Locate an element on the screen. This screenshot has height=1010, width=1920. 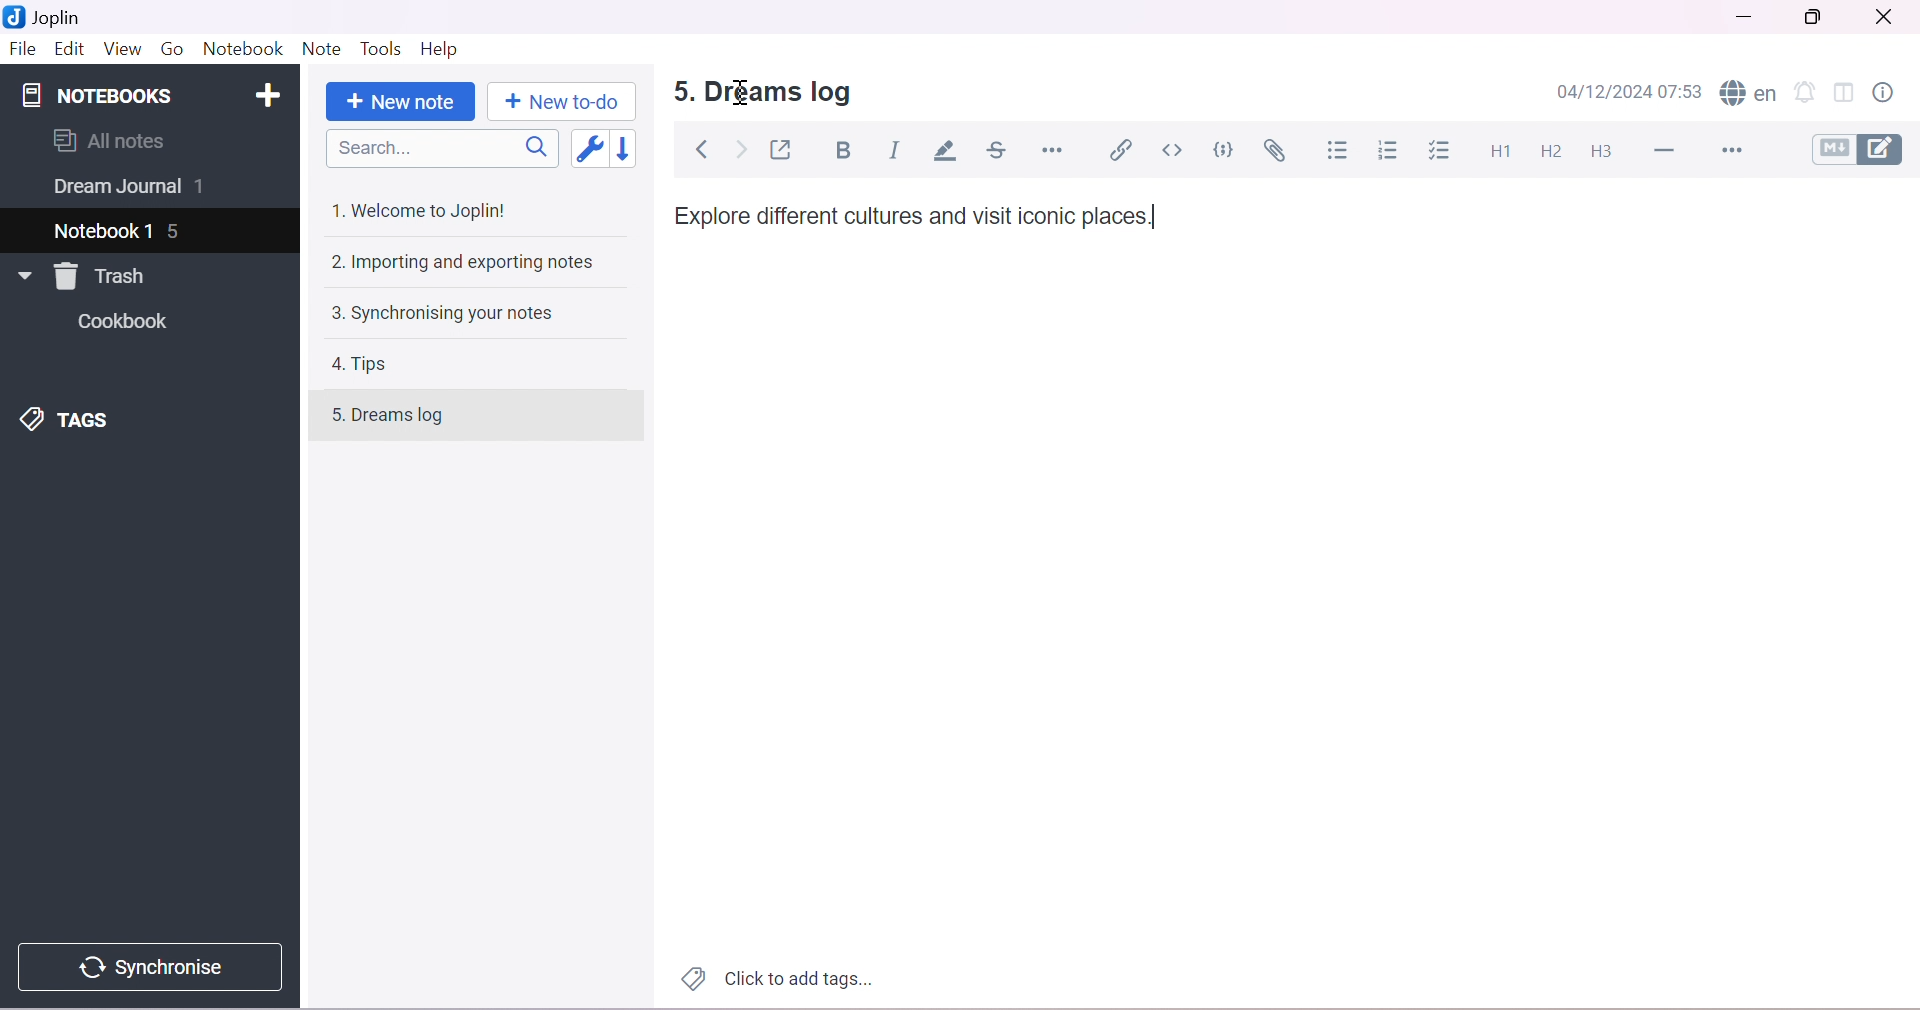
Strikethrough is located at coordinates (1001, 151).